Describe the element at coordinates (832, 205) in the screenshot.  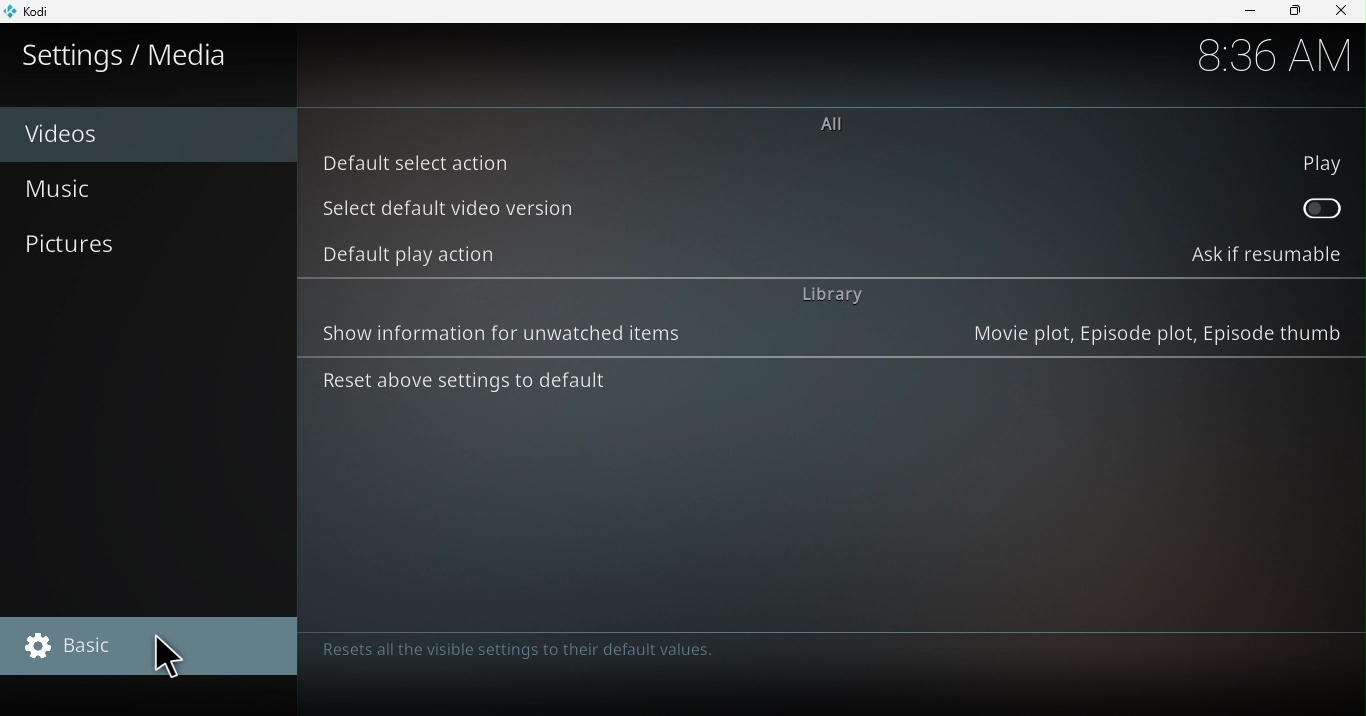
I see `Select default video version` at that location.